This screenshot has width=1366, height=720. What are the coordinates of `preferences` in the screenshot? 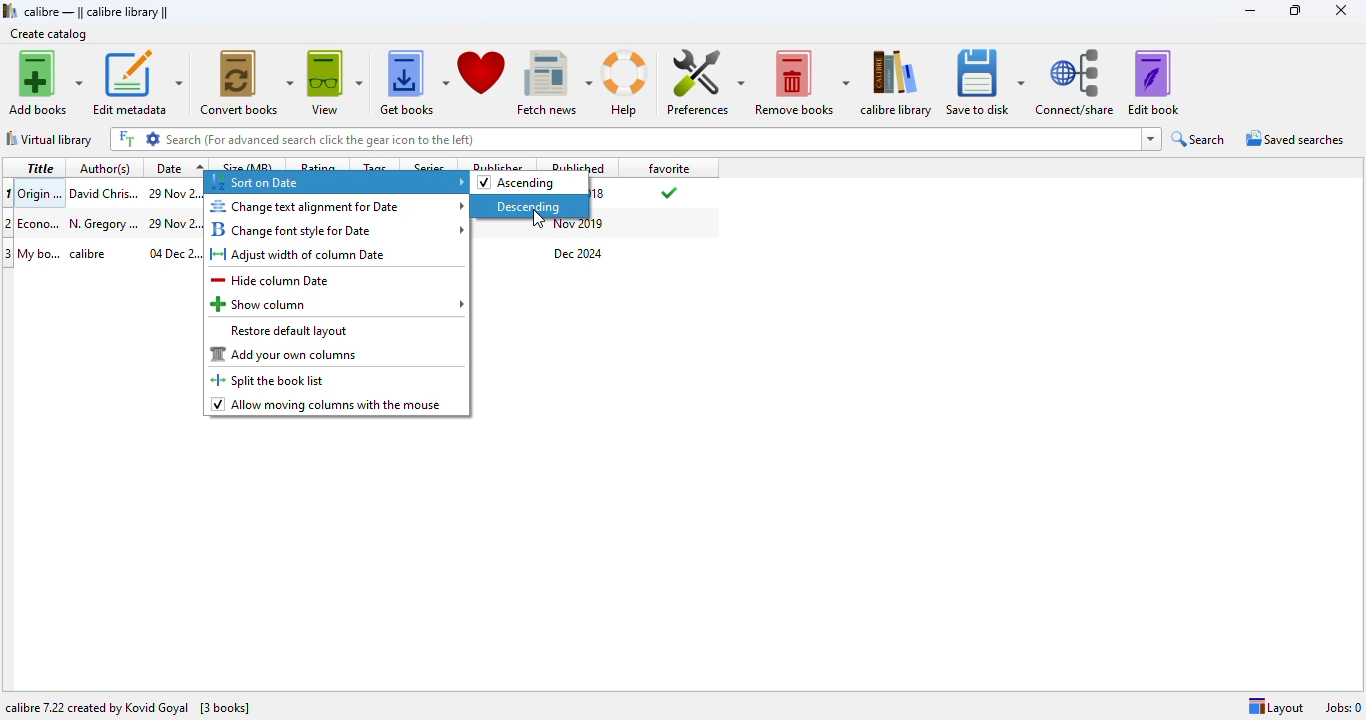 It's located at (705, 82).